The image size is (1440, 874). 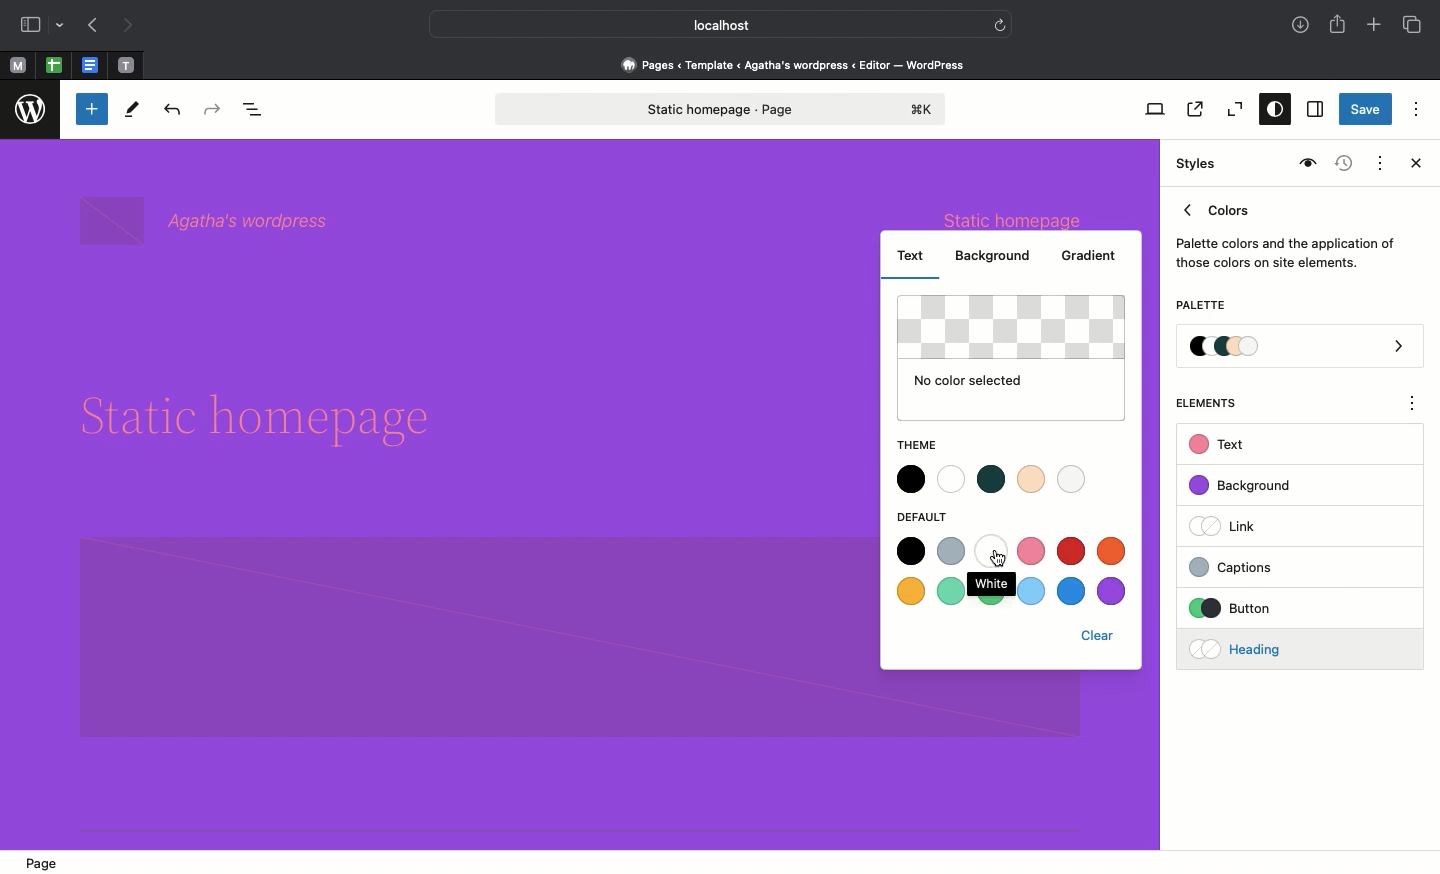 What do you see at coordinates (1193, 109) in the screenshot?
I see `View page` at bounding box center [1193, 109].